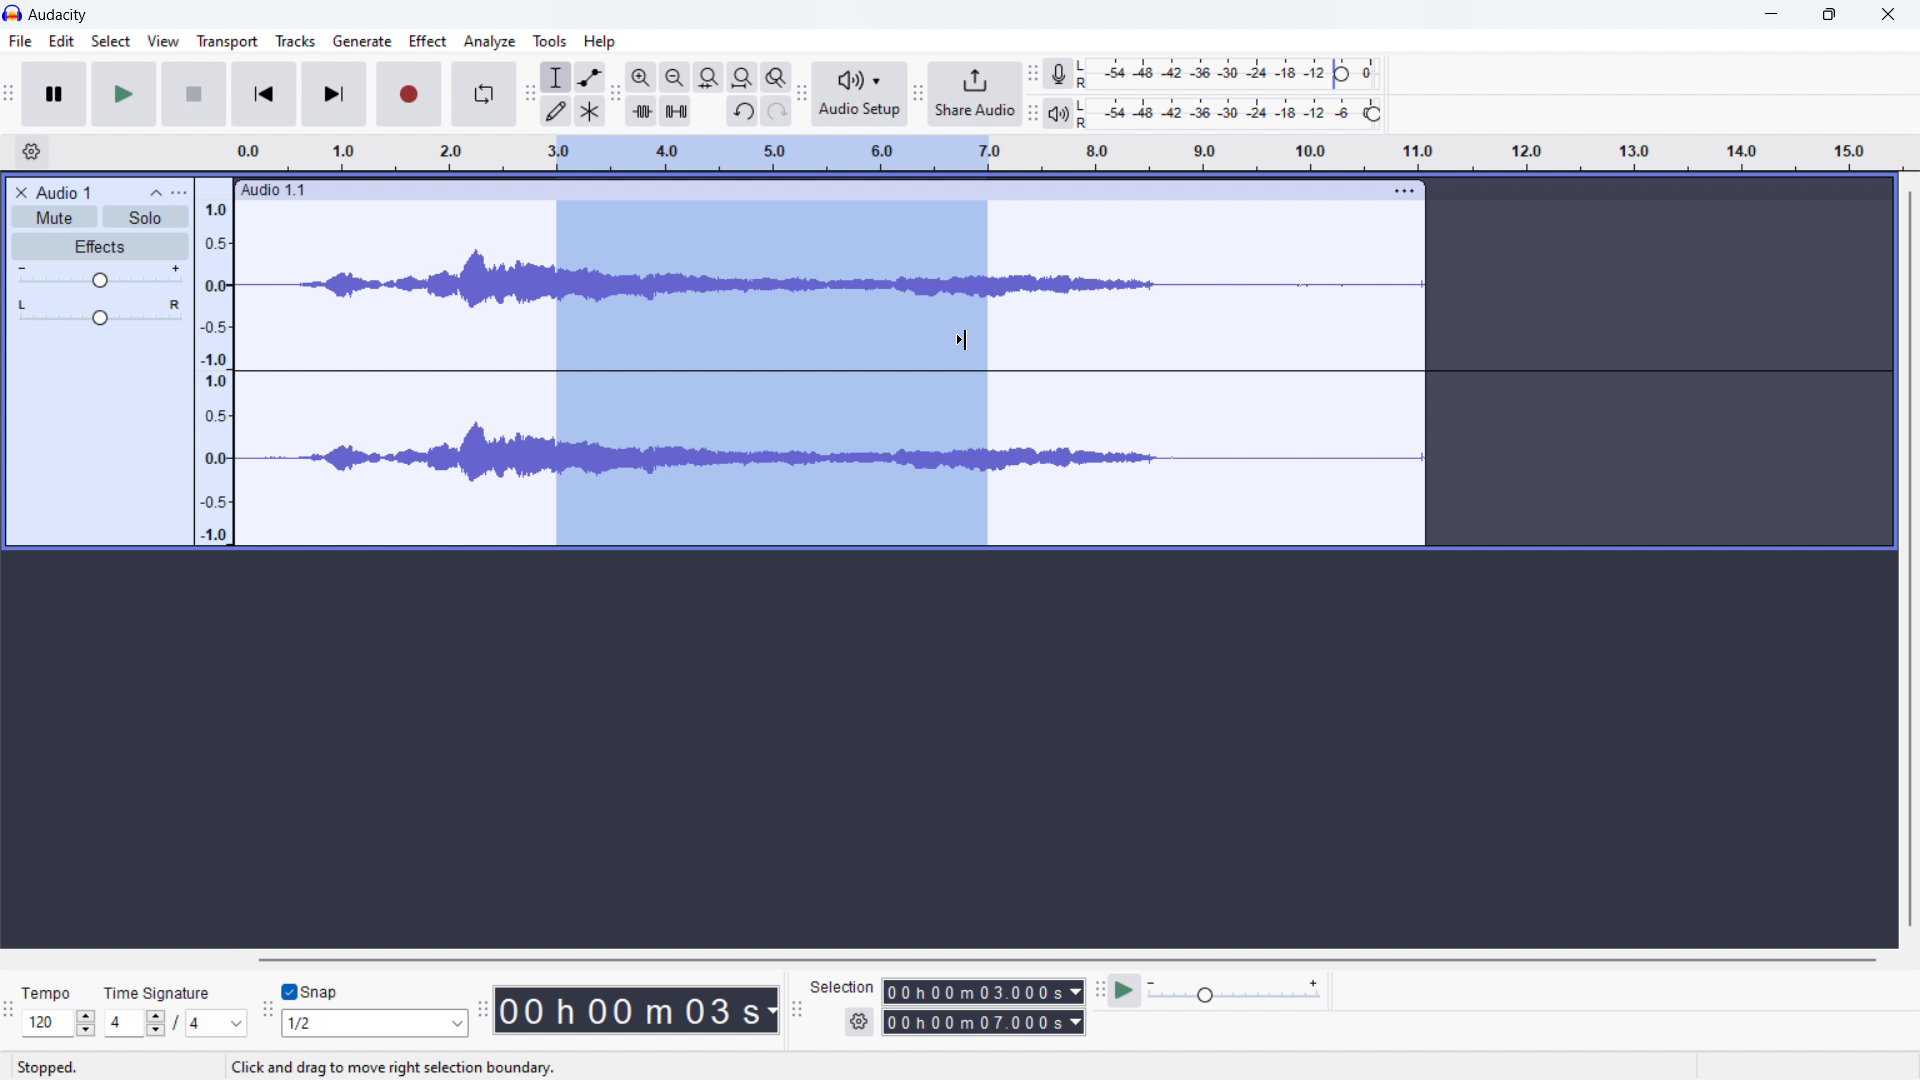 This screenshot has width=1920, height=1080. What do you see at coordinates (976, 95) in the screenshot?
I see `share audio` at bounding box center [976, 95].